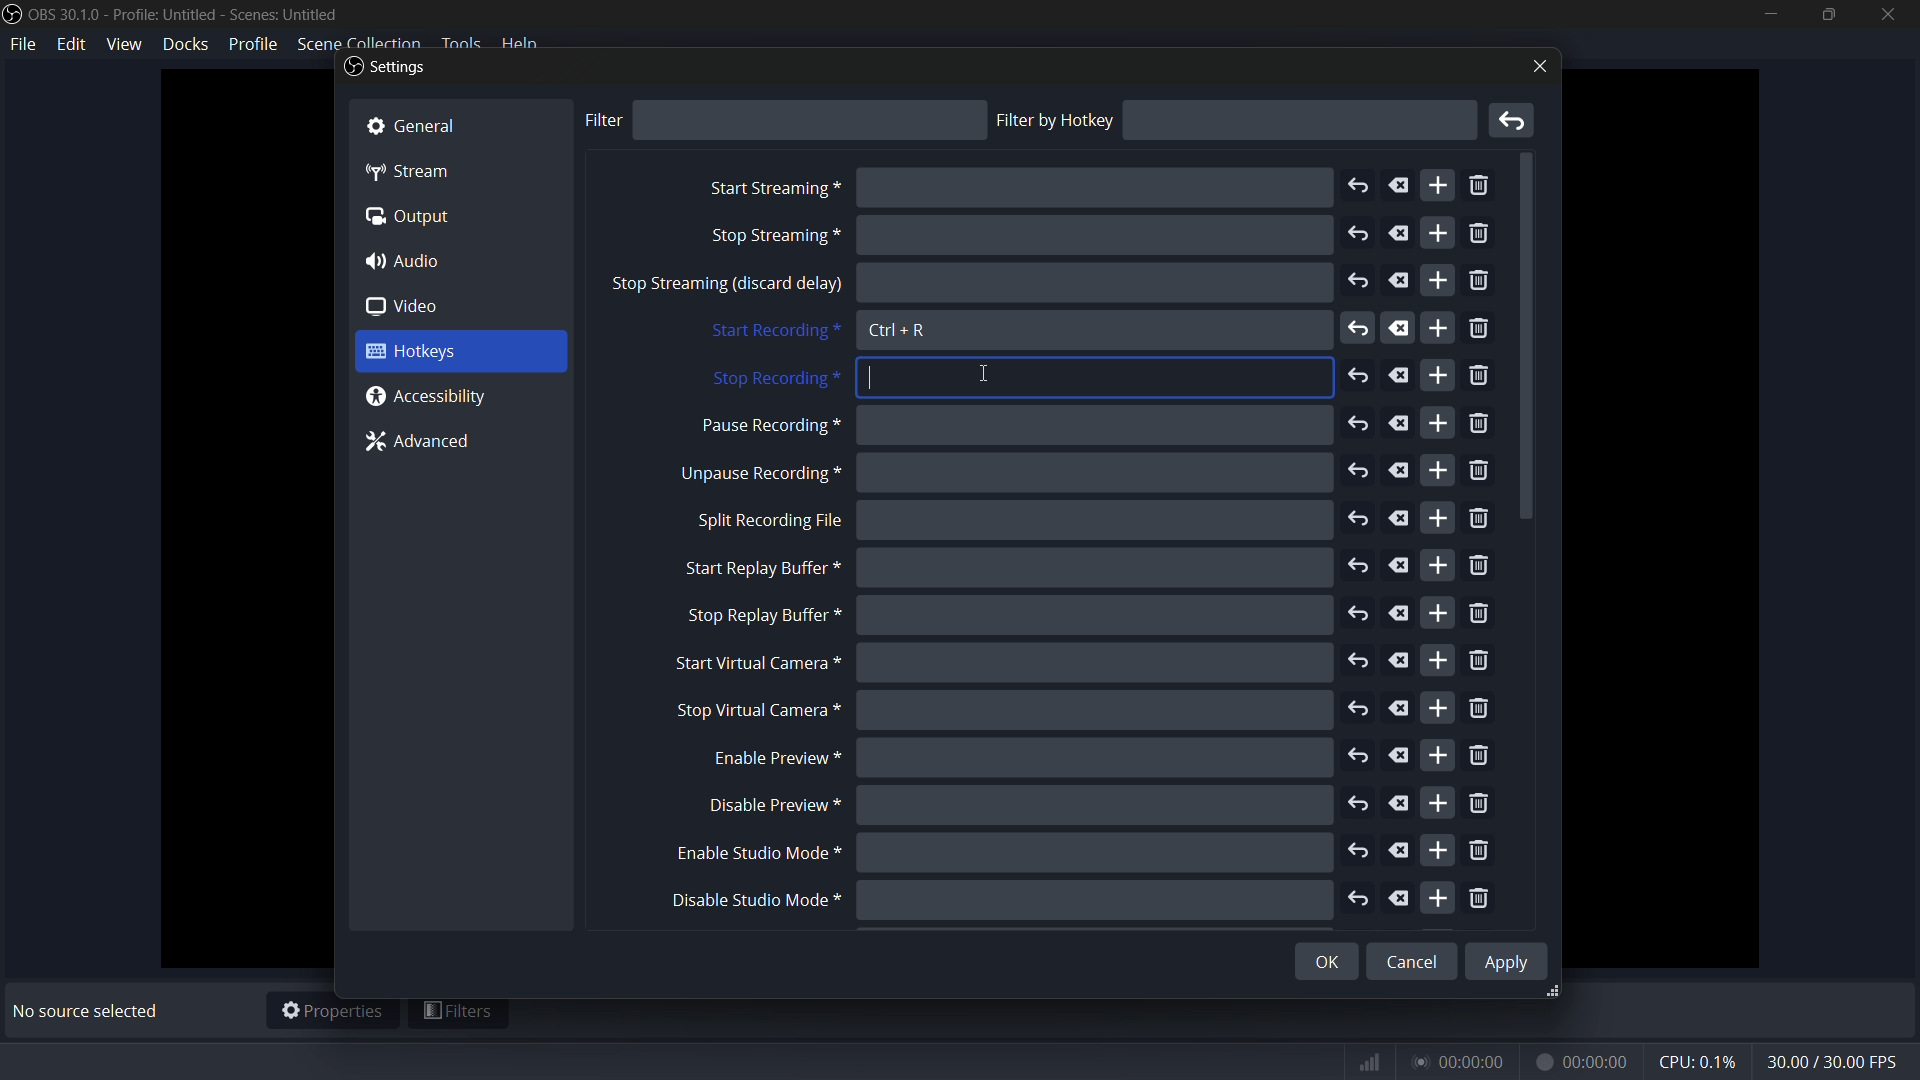 Image resolution: width=1920 pixels, height=1080 pixels. Describe the element at coordinates (332, 1012) in the screenshot. I see `properties` at that location.